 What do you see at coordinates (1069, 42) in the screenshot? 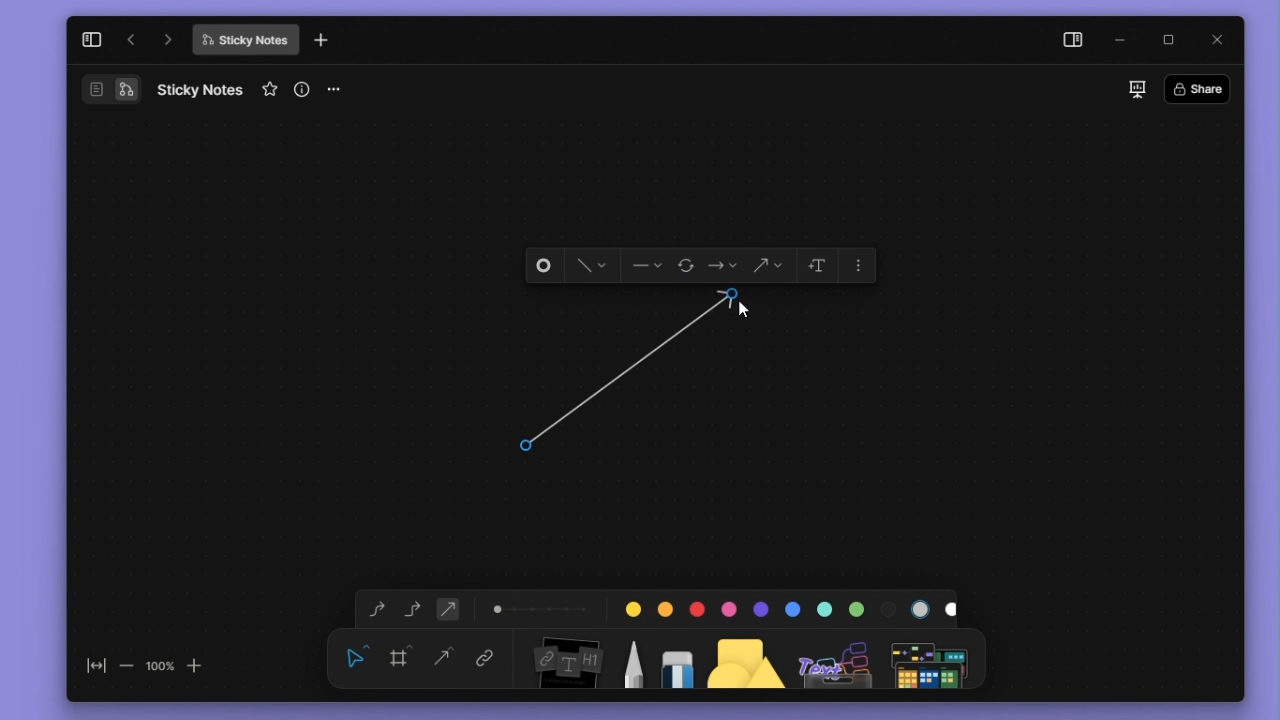
I see `side panel` at bounding box center [1069, 42].